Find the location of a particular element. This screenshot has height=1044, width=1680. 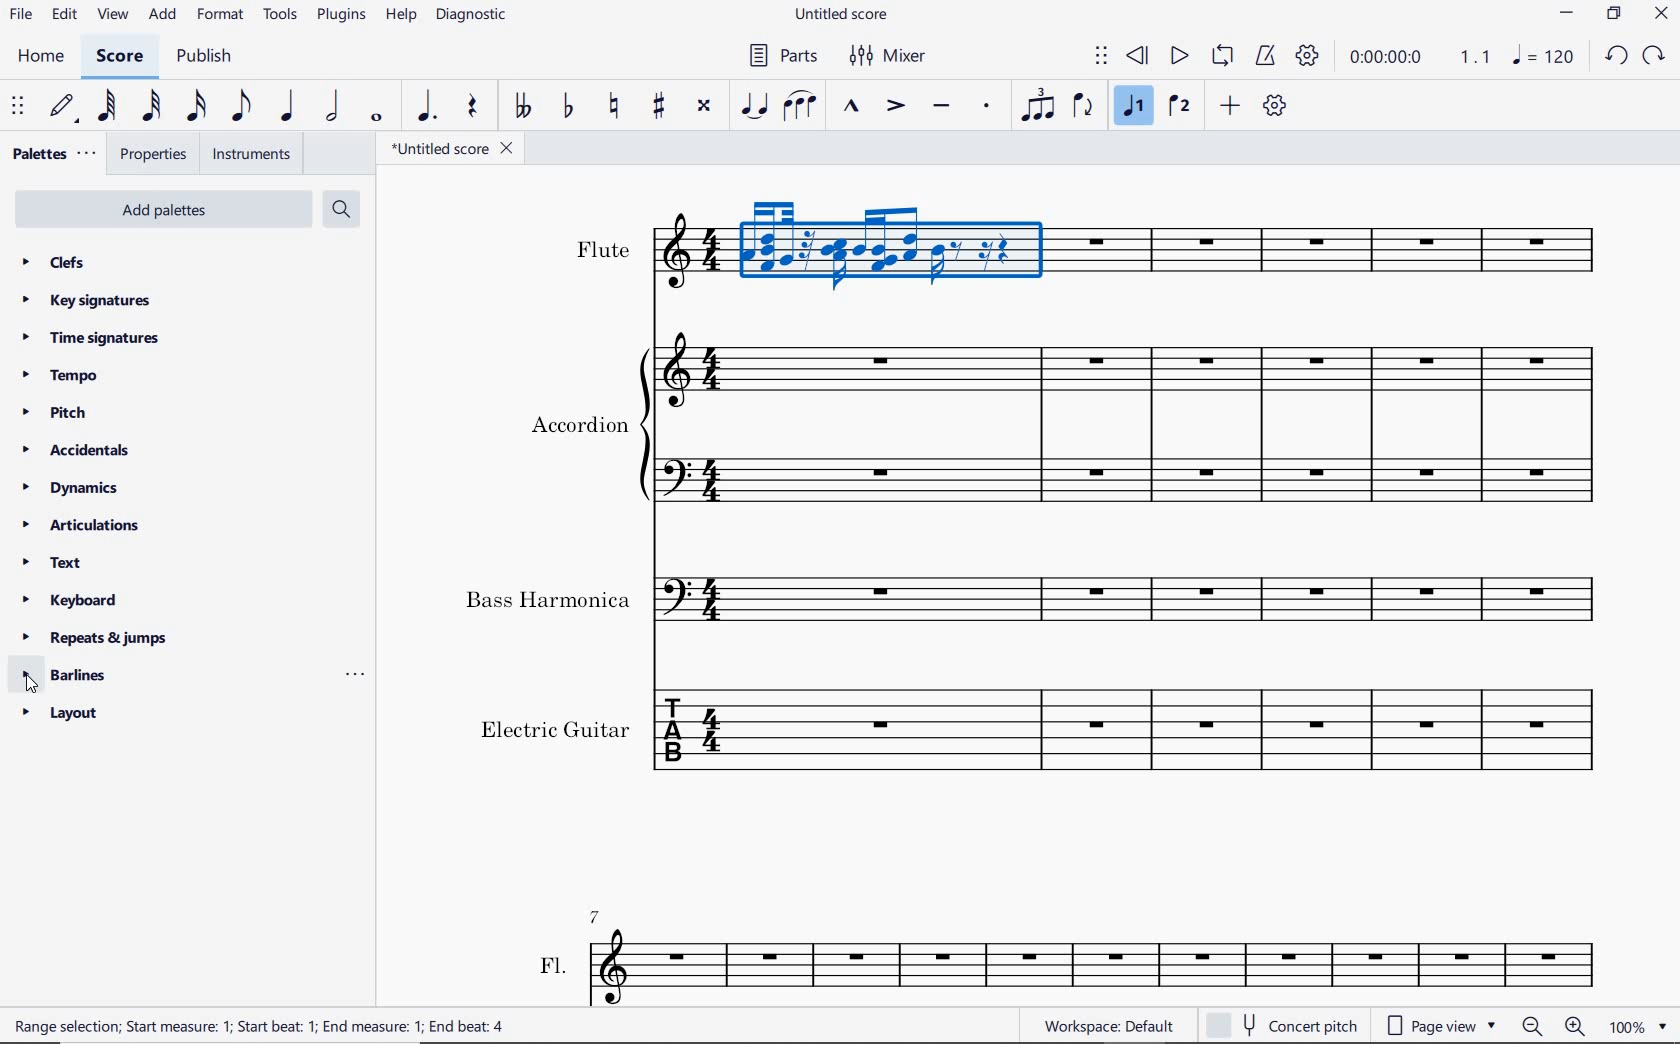

keyboard is located at coordinates (73, 600).